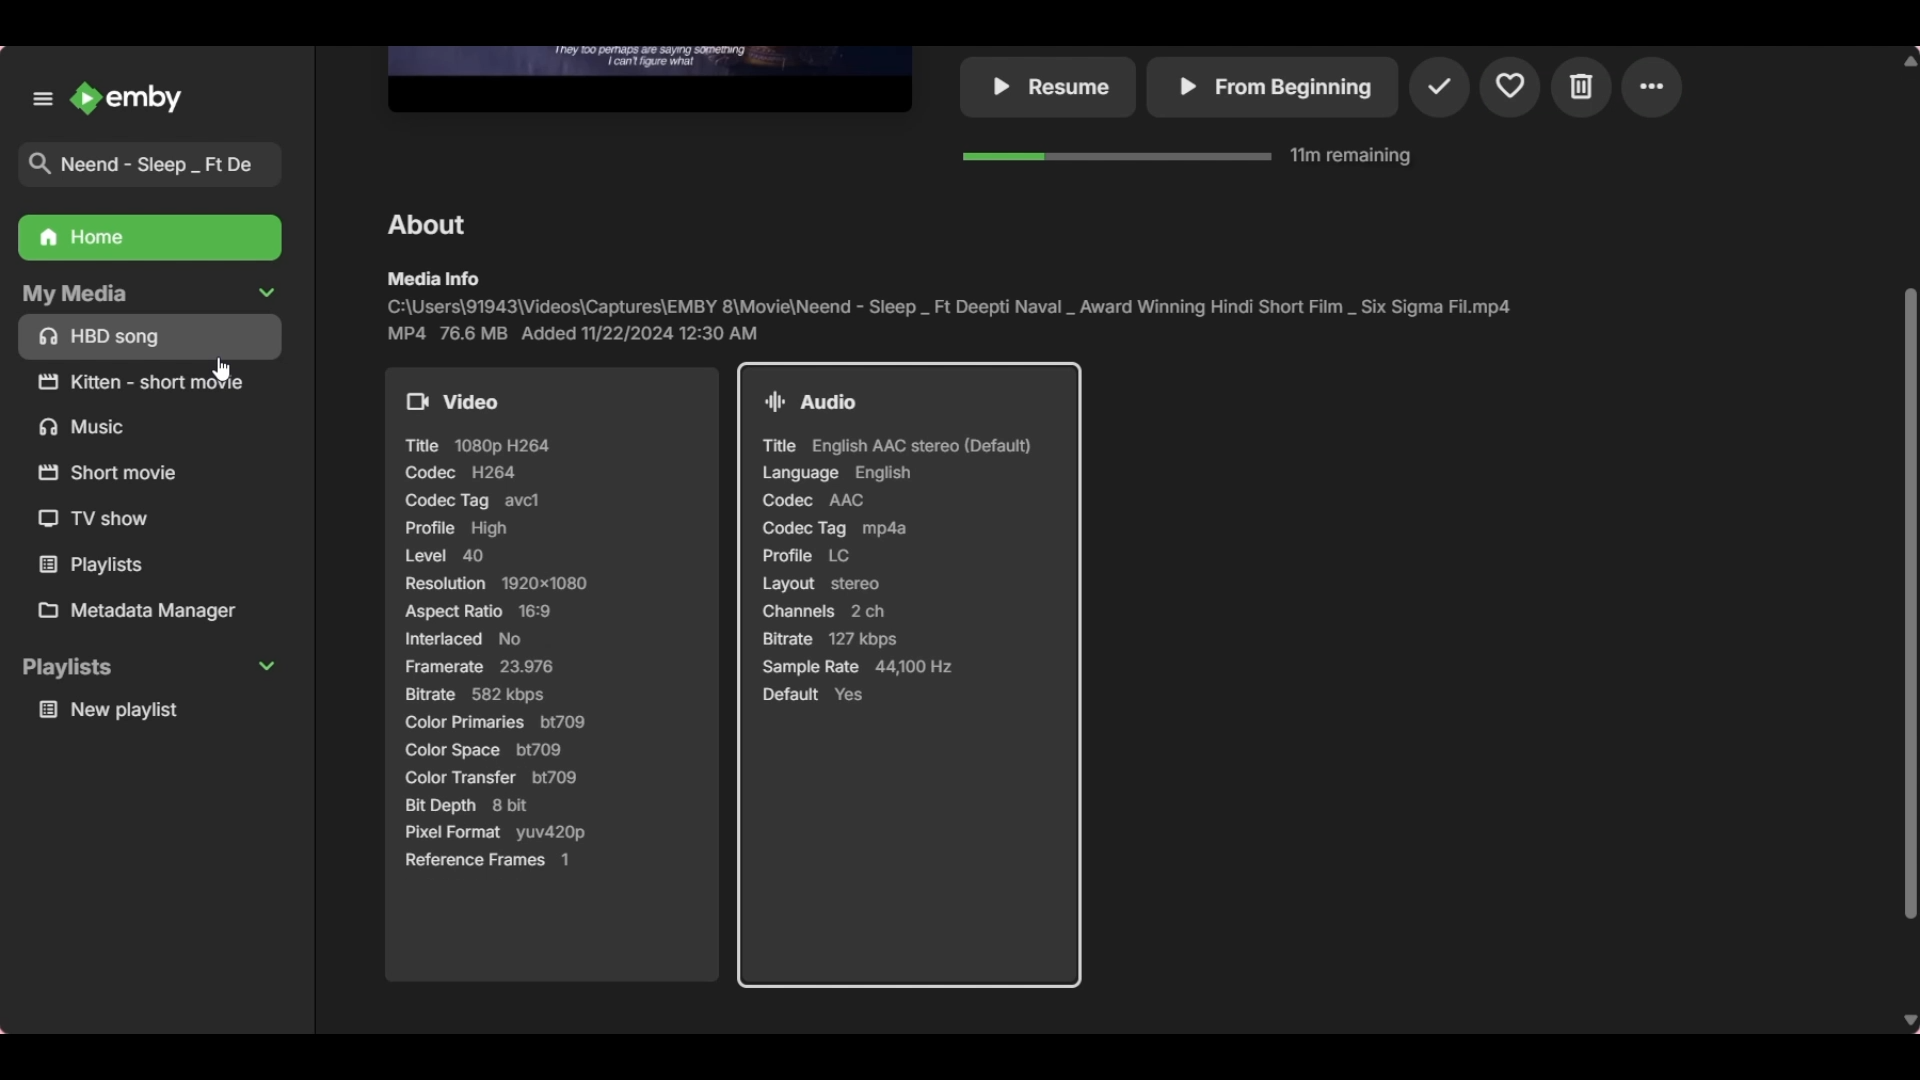  What do you see at coordinates (222, 369) in the screenshot?
I see `Cursor position unchanged after clicking on selected search result` at bounding box center [222, 369].